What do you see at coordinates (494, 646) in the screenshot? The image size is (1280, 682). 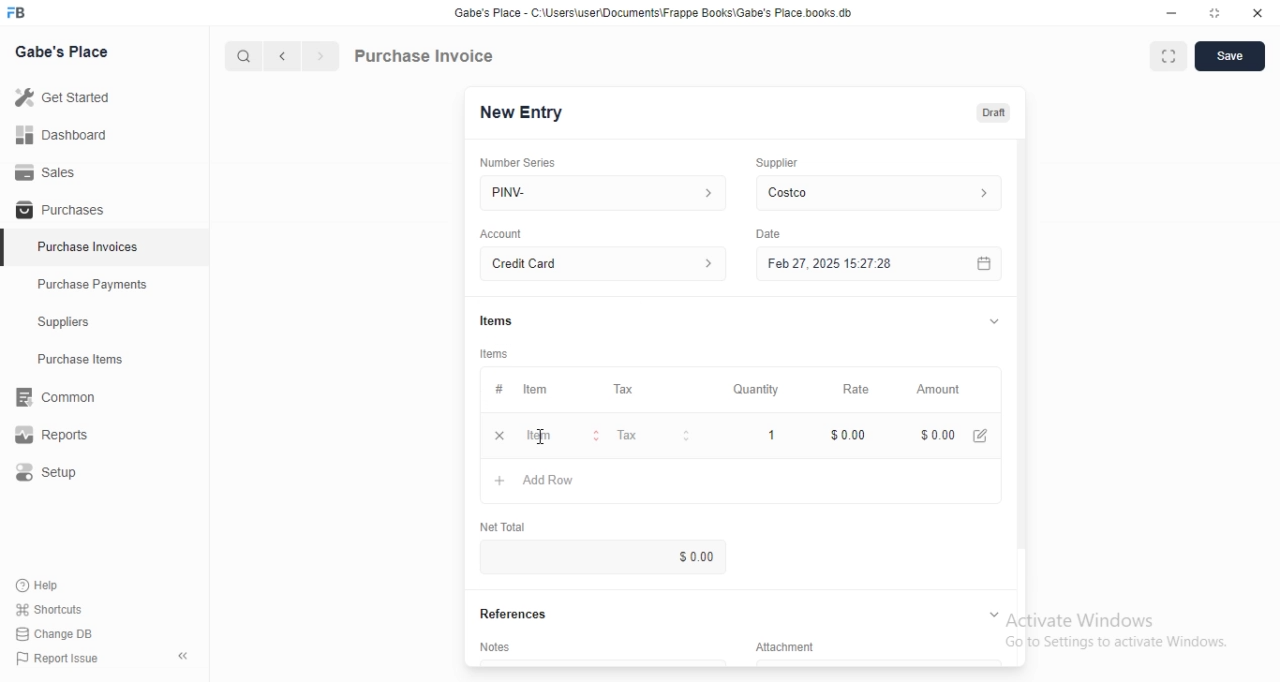 I see `Notes` at bounding box center [494, 646].